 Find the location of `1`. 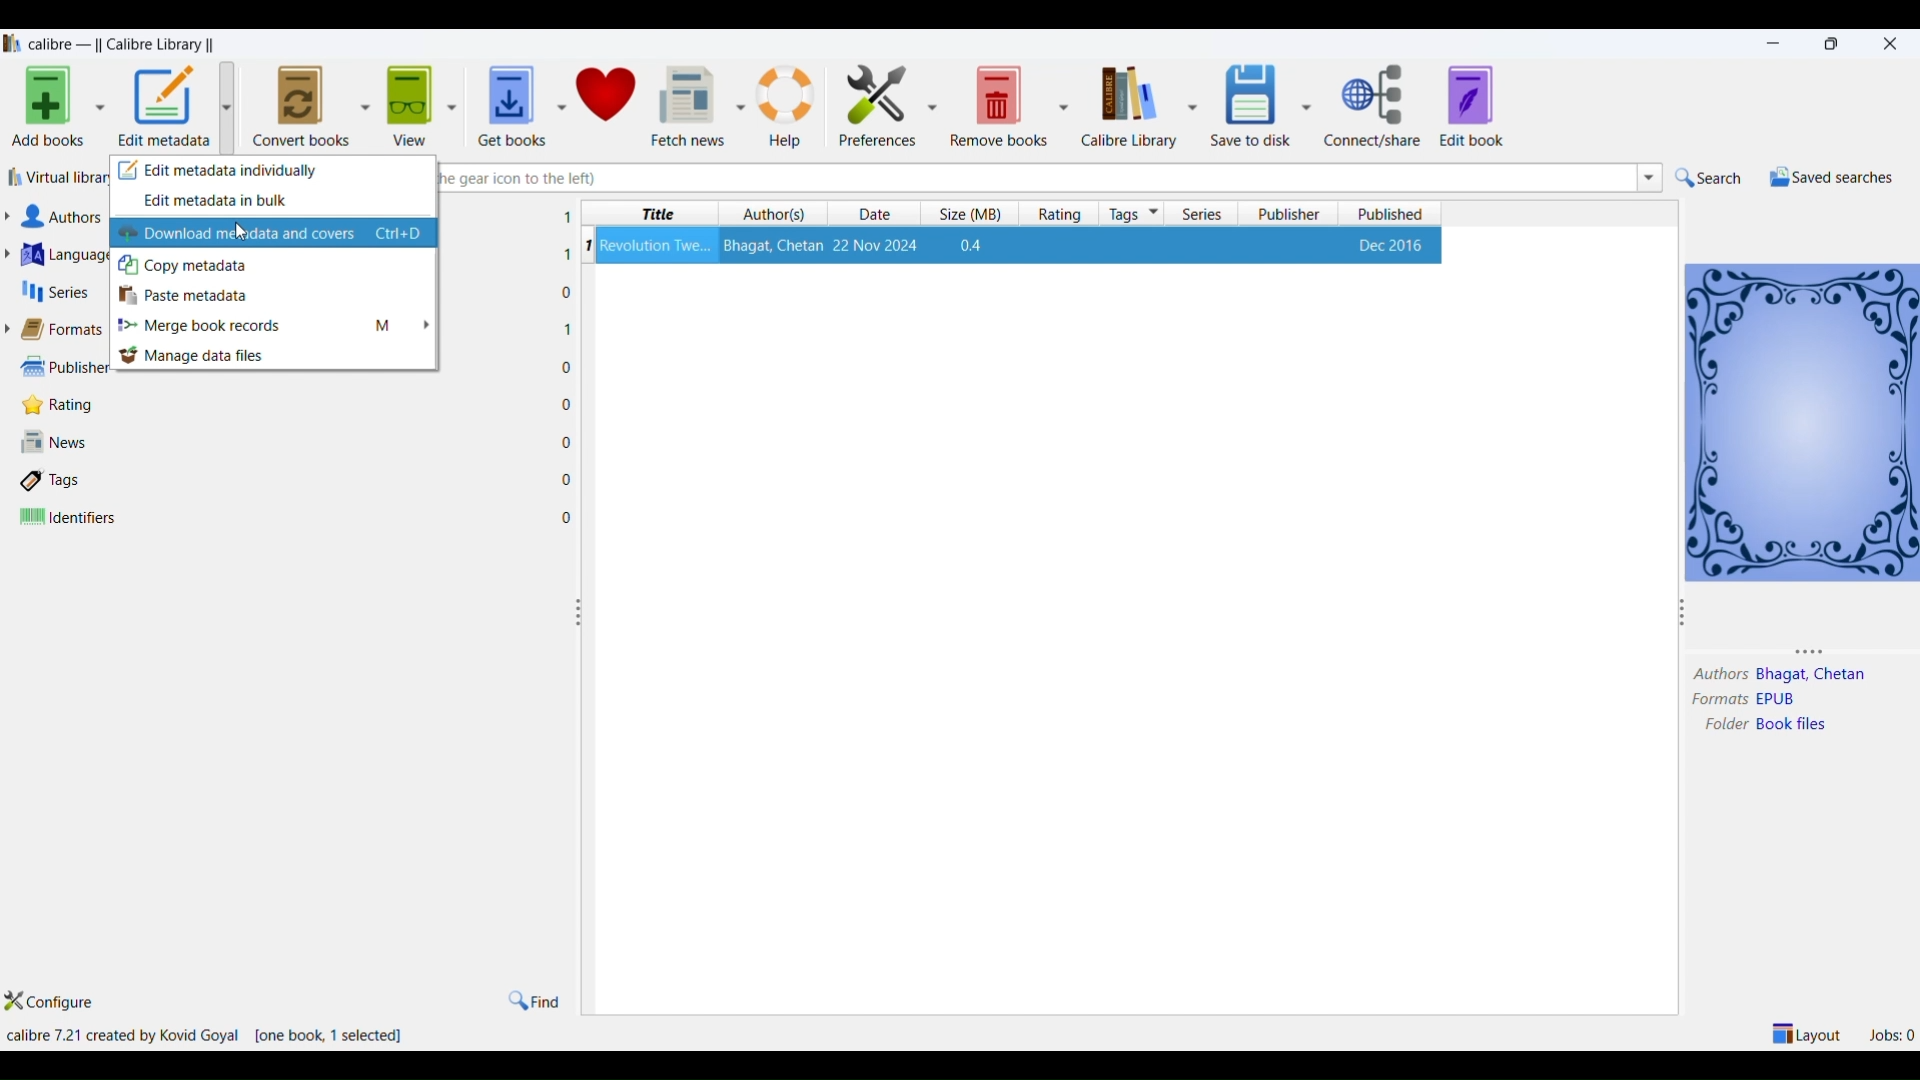

1 is located at coordinates (567, 217).